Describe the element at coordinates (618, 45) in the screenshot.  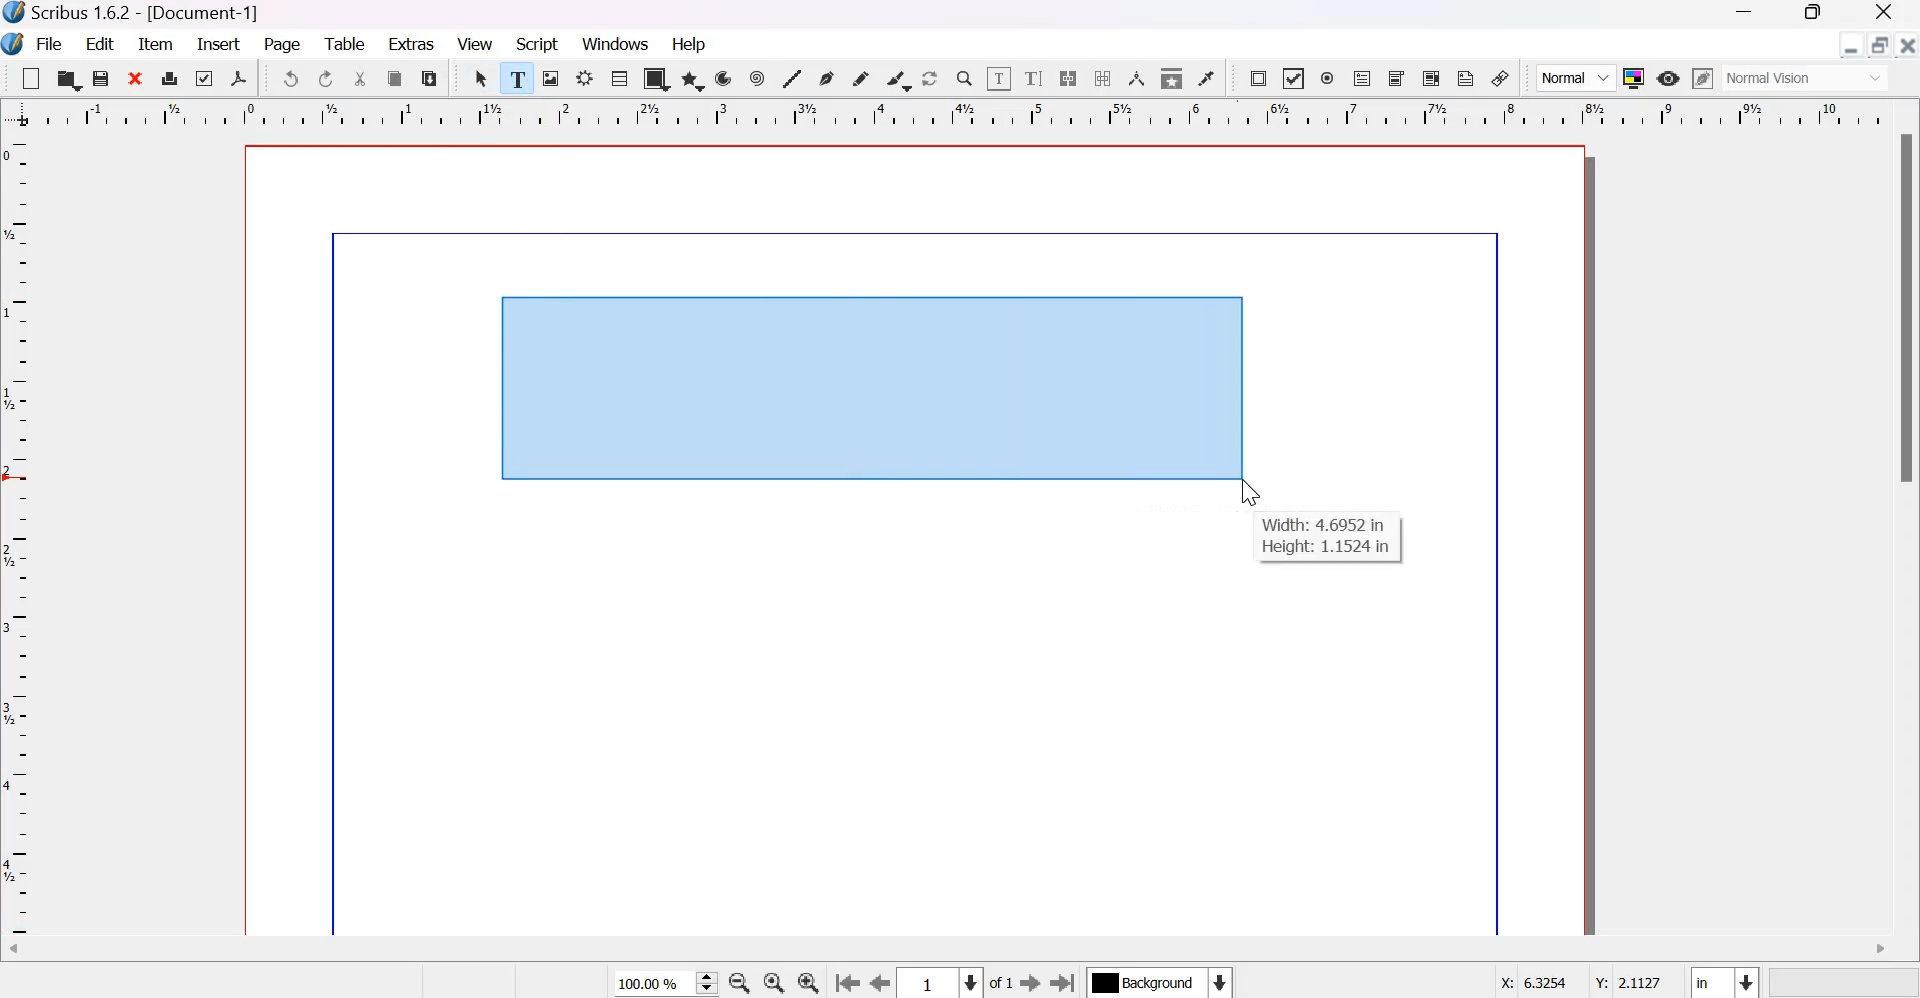
I see `windows` at that location.